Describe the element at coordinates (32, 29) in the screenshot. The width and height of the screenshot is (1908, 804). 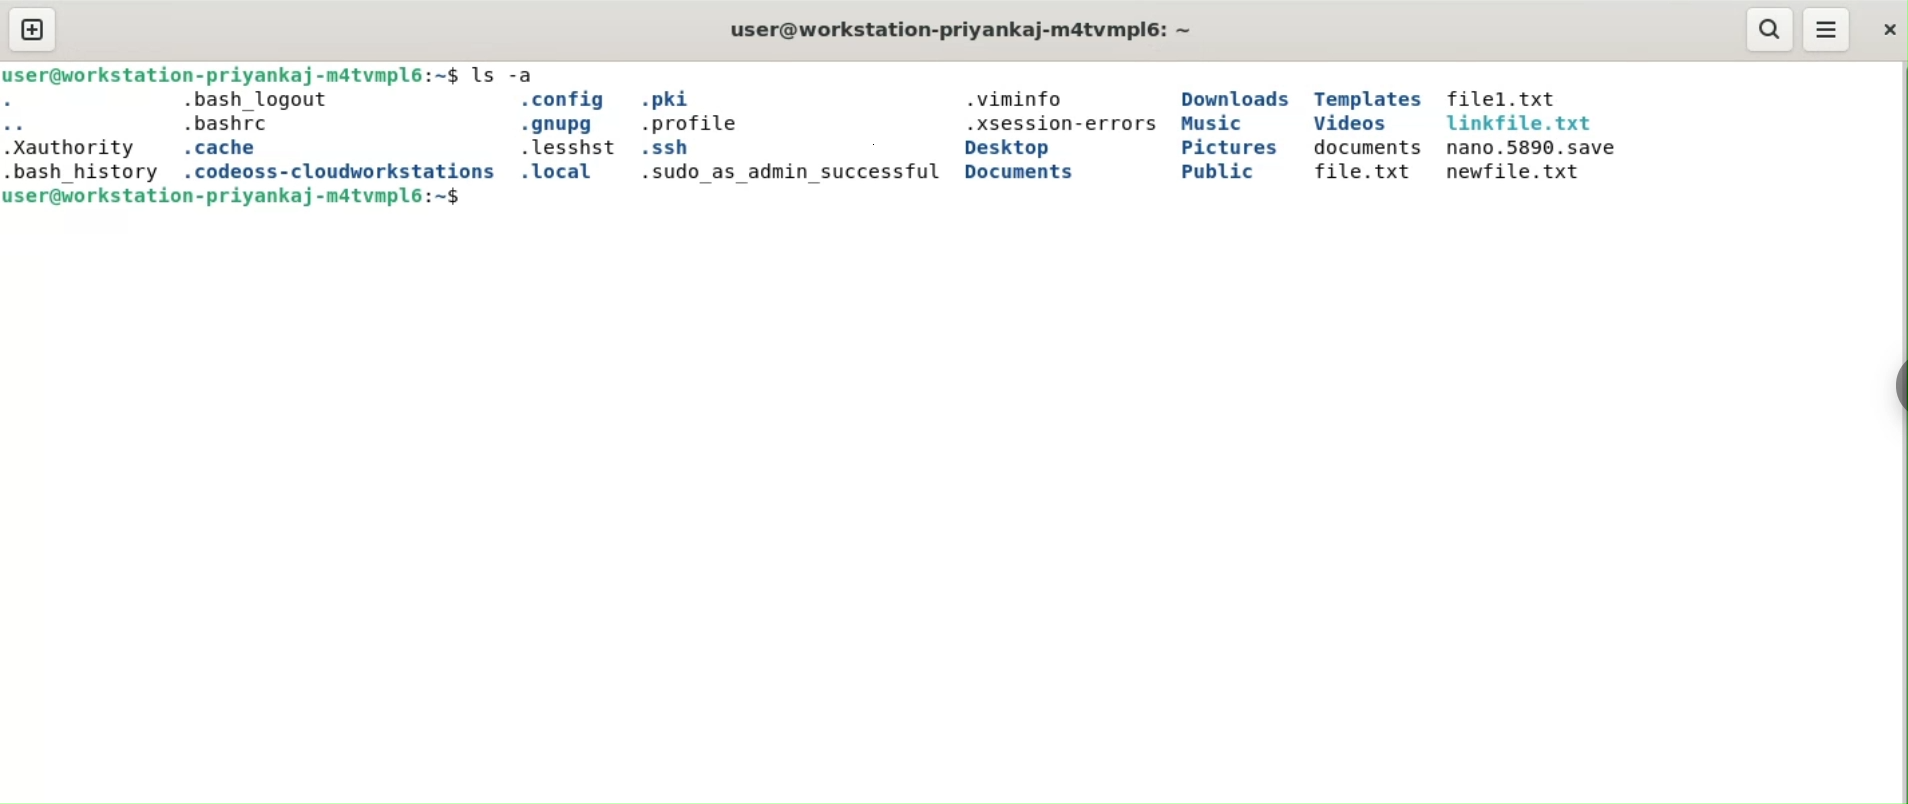
I see `new tab` at that location.